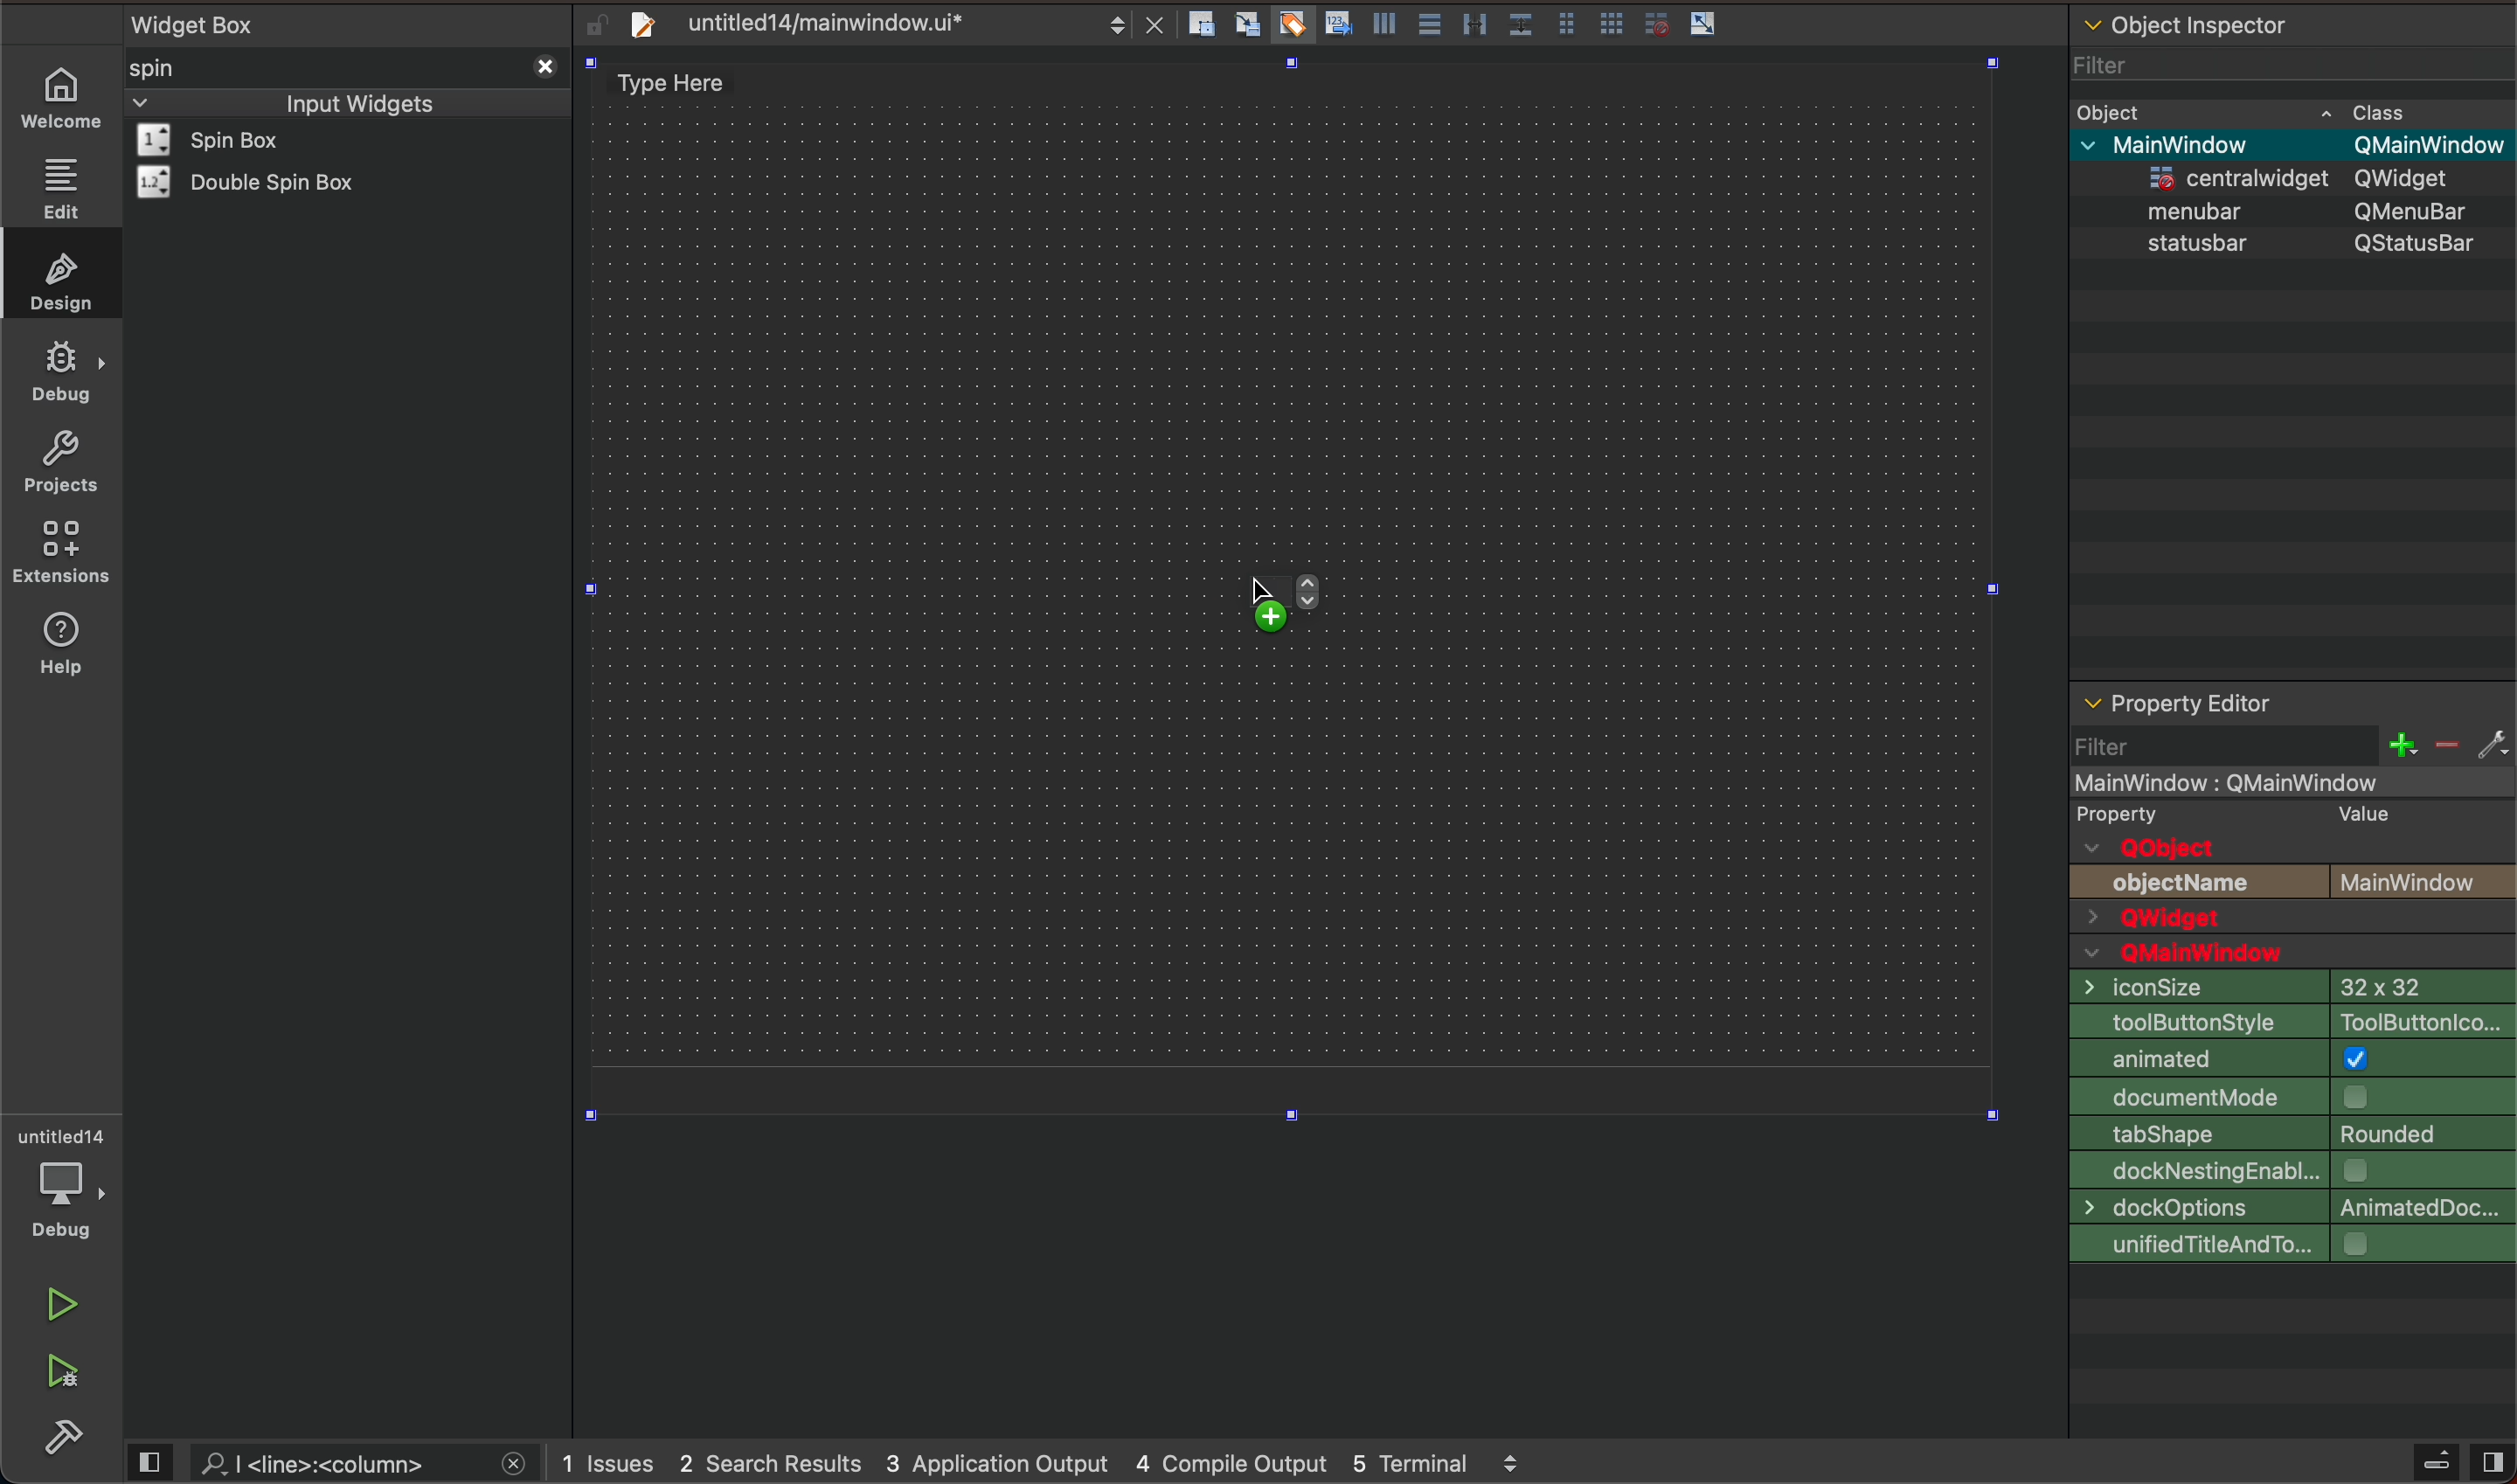  What do you see at coordinates (70, 655) in the screenshot?
I see `help` at bounding box center [70, 655].